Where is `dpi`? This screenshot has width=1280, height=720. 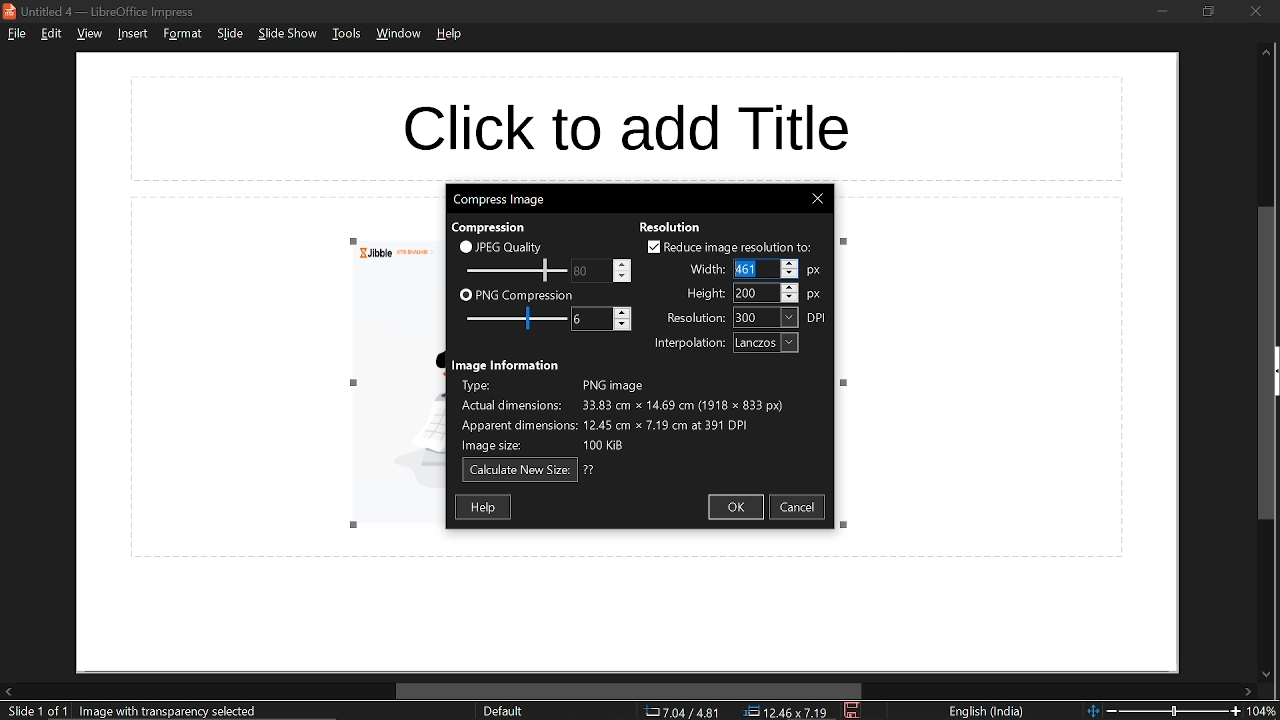
dpi is located at coordinates (819, 318).